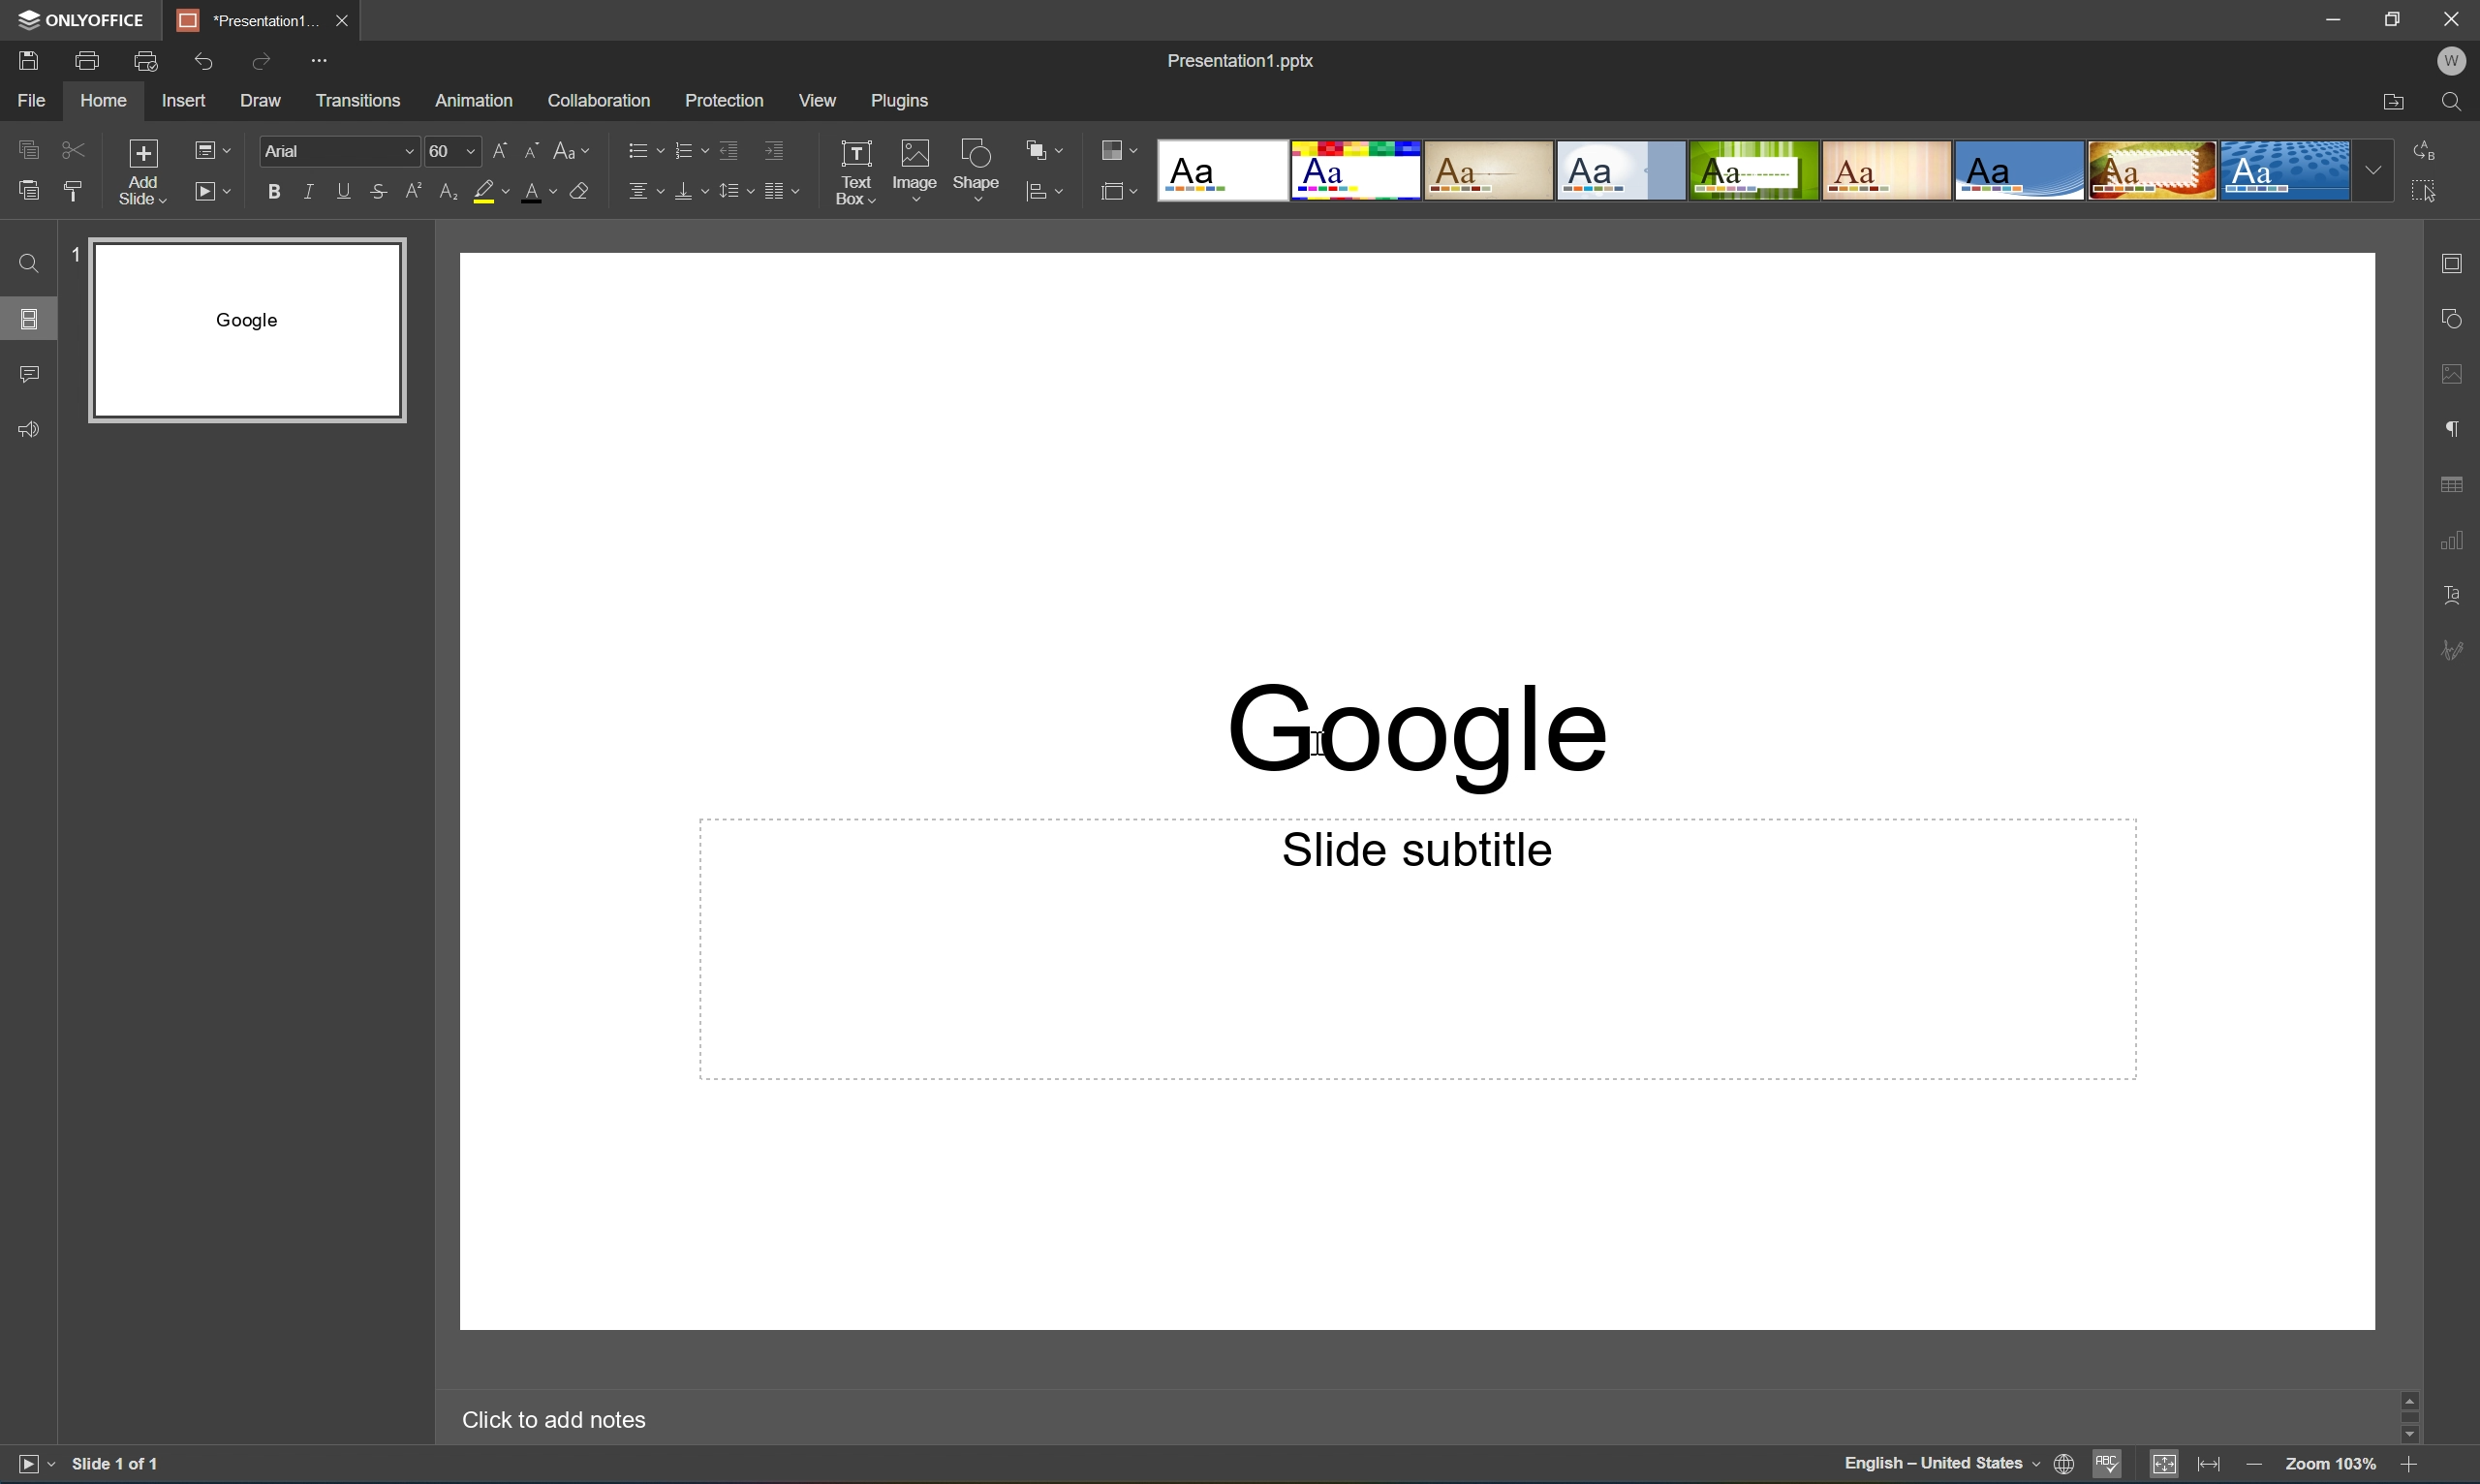  What do you see at coordinates (2452, 19) in the screenshot?
I see `Close` at bounding box center [2452, 19].